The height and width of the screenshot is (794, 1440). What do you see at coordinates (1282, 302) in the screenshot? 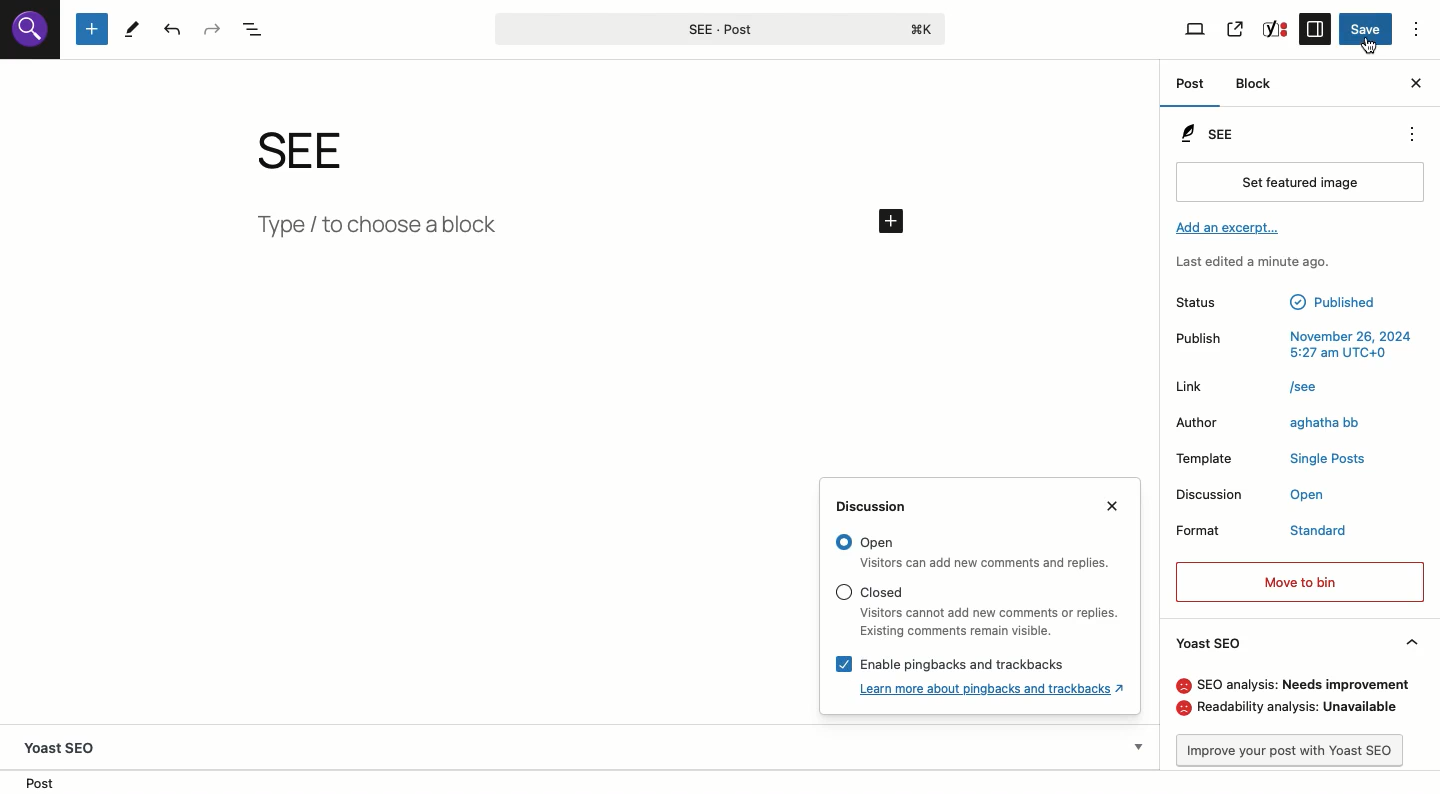
I see `Status` at bounding box center [1282, 302].